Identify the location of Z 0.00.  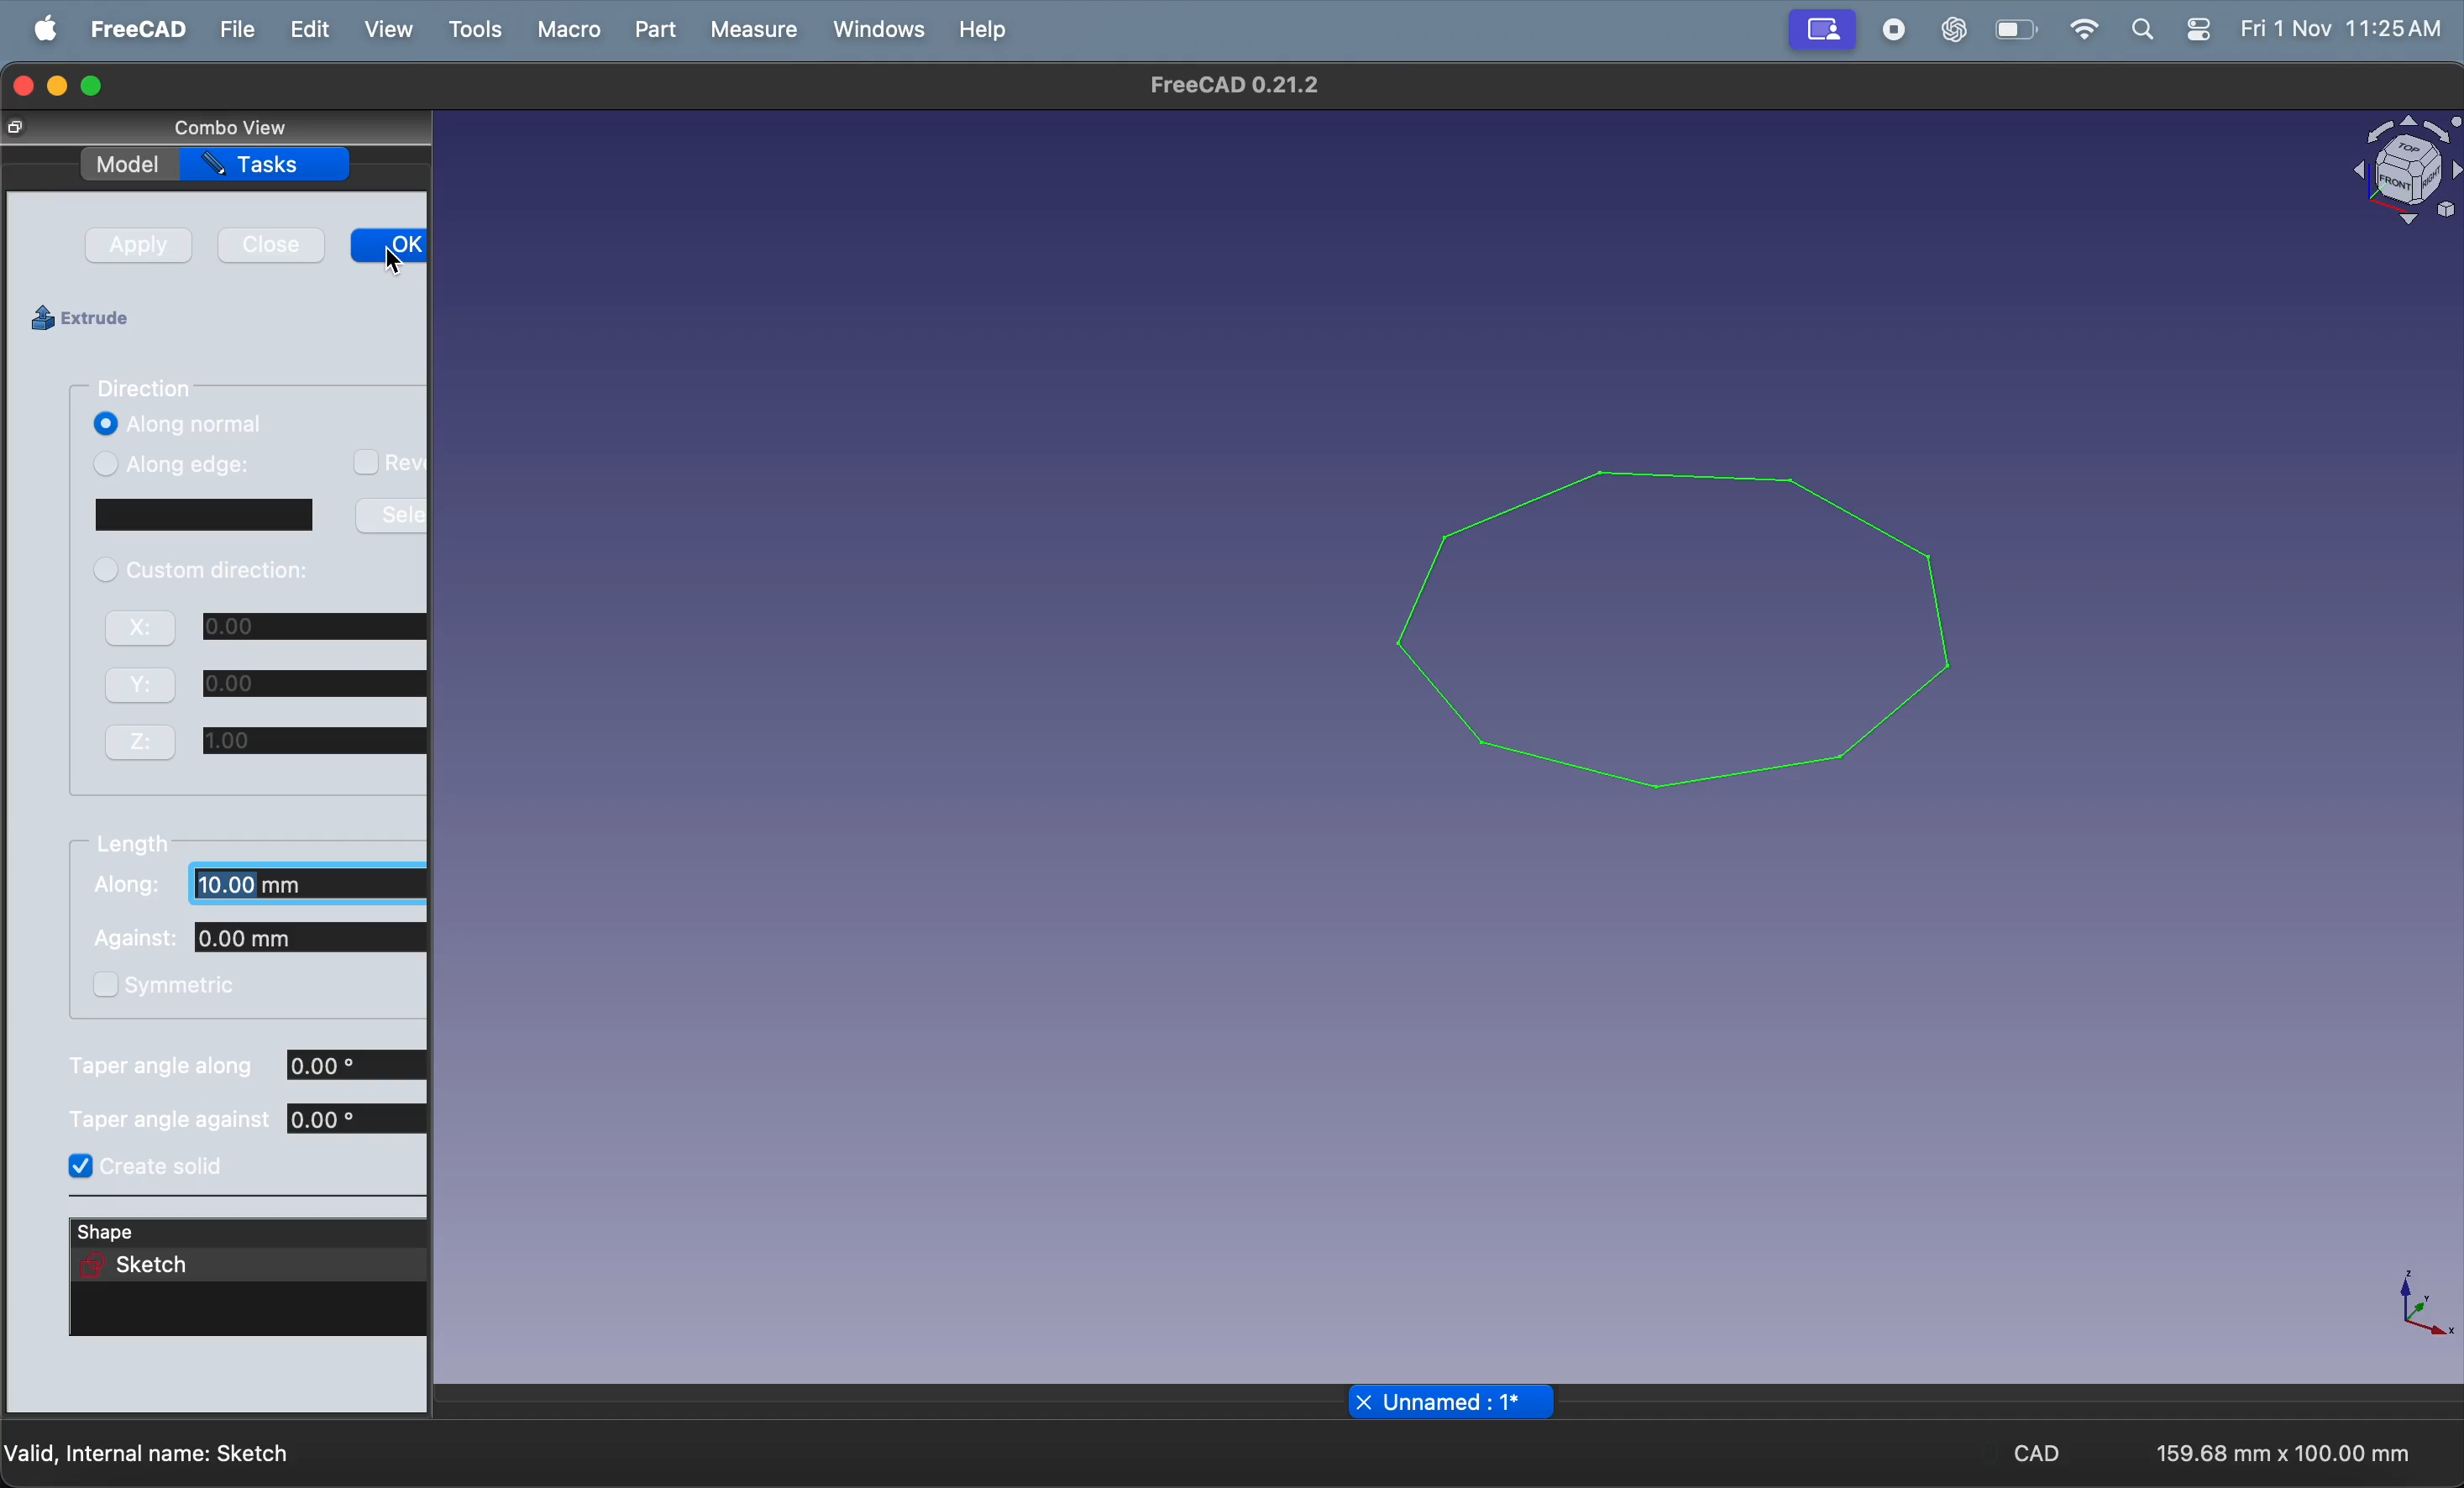
(259, 745).